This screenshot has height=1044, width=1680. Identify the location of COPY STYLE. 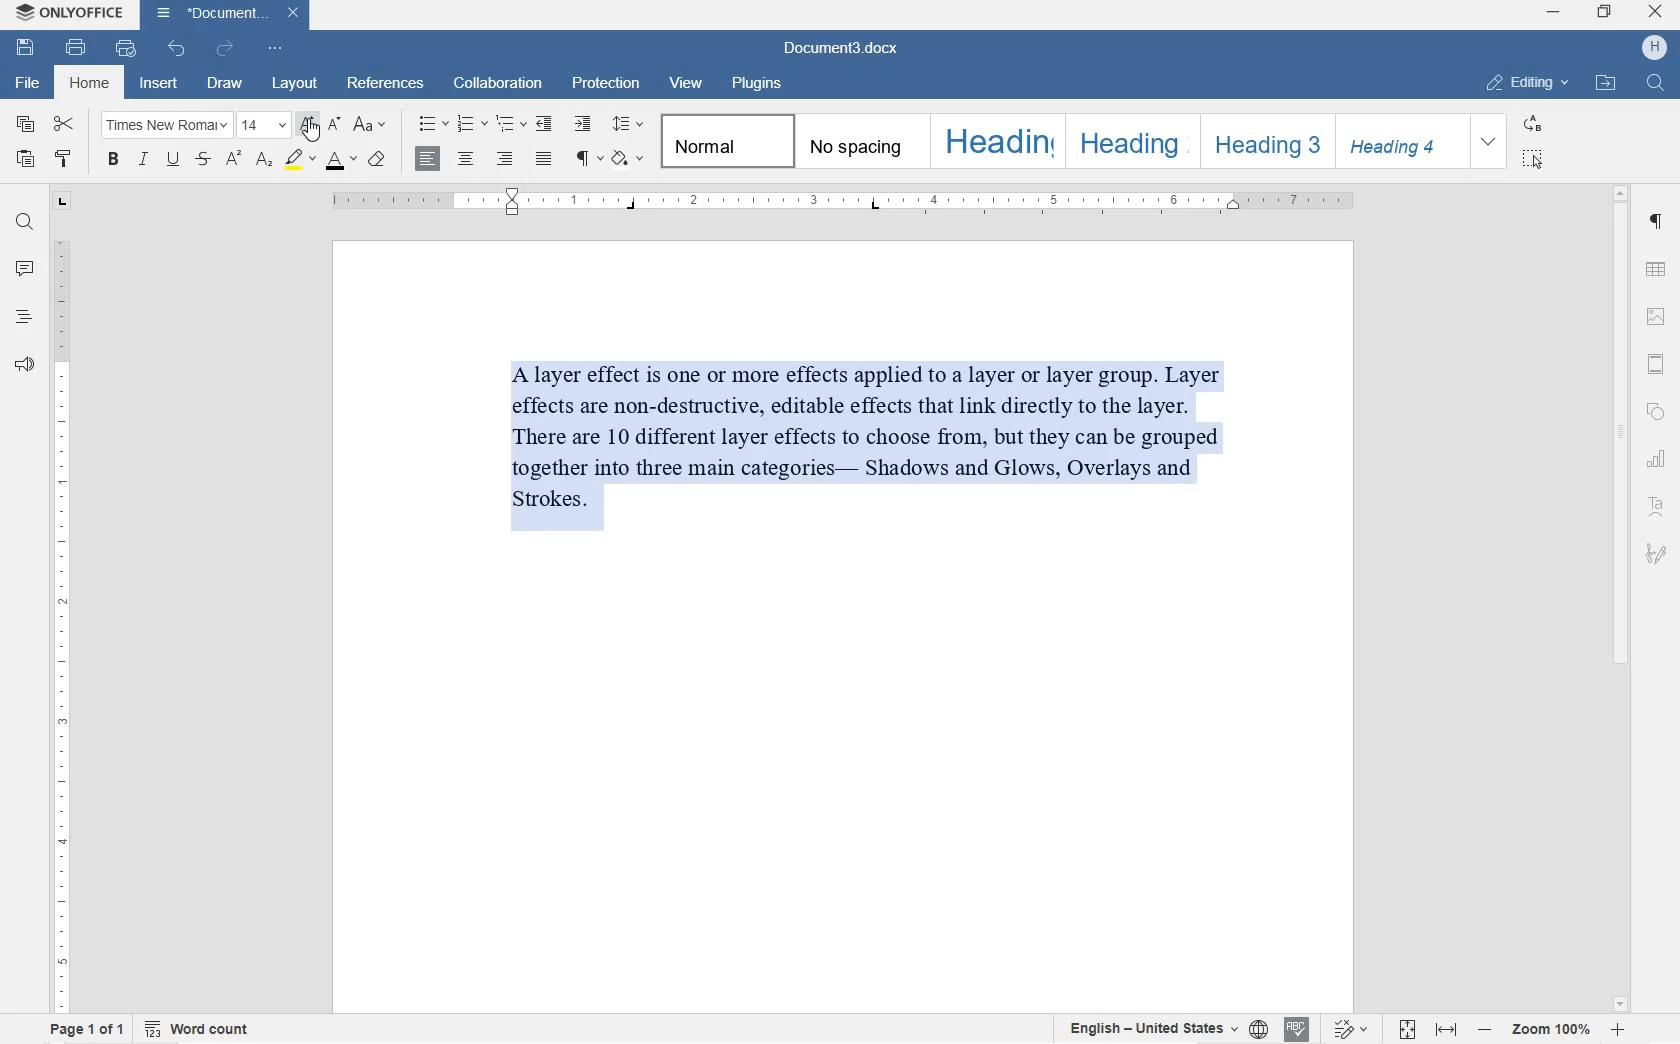
(65, 158).